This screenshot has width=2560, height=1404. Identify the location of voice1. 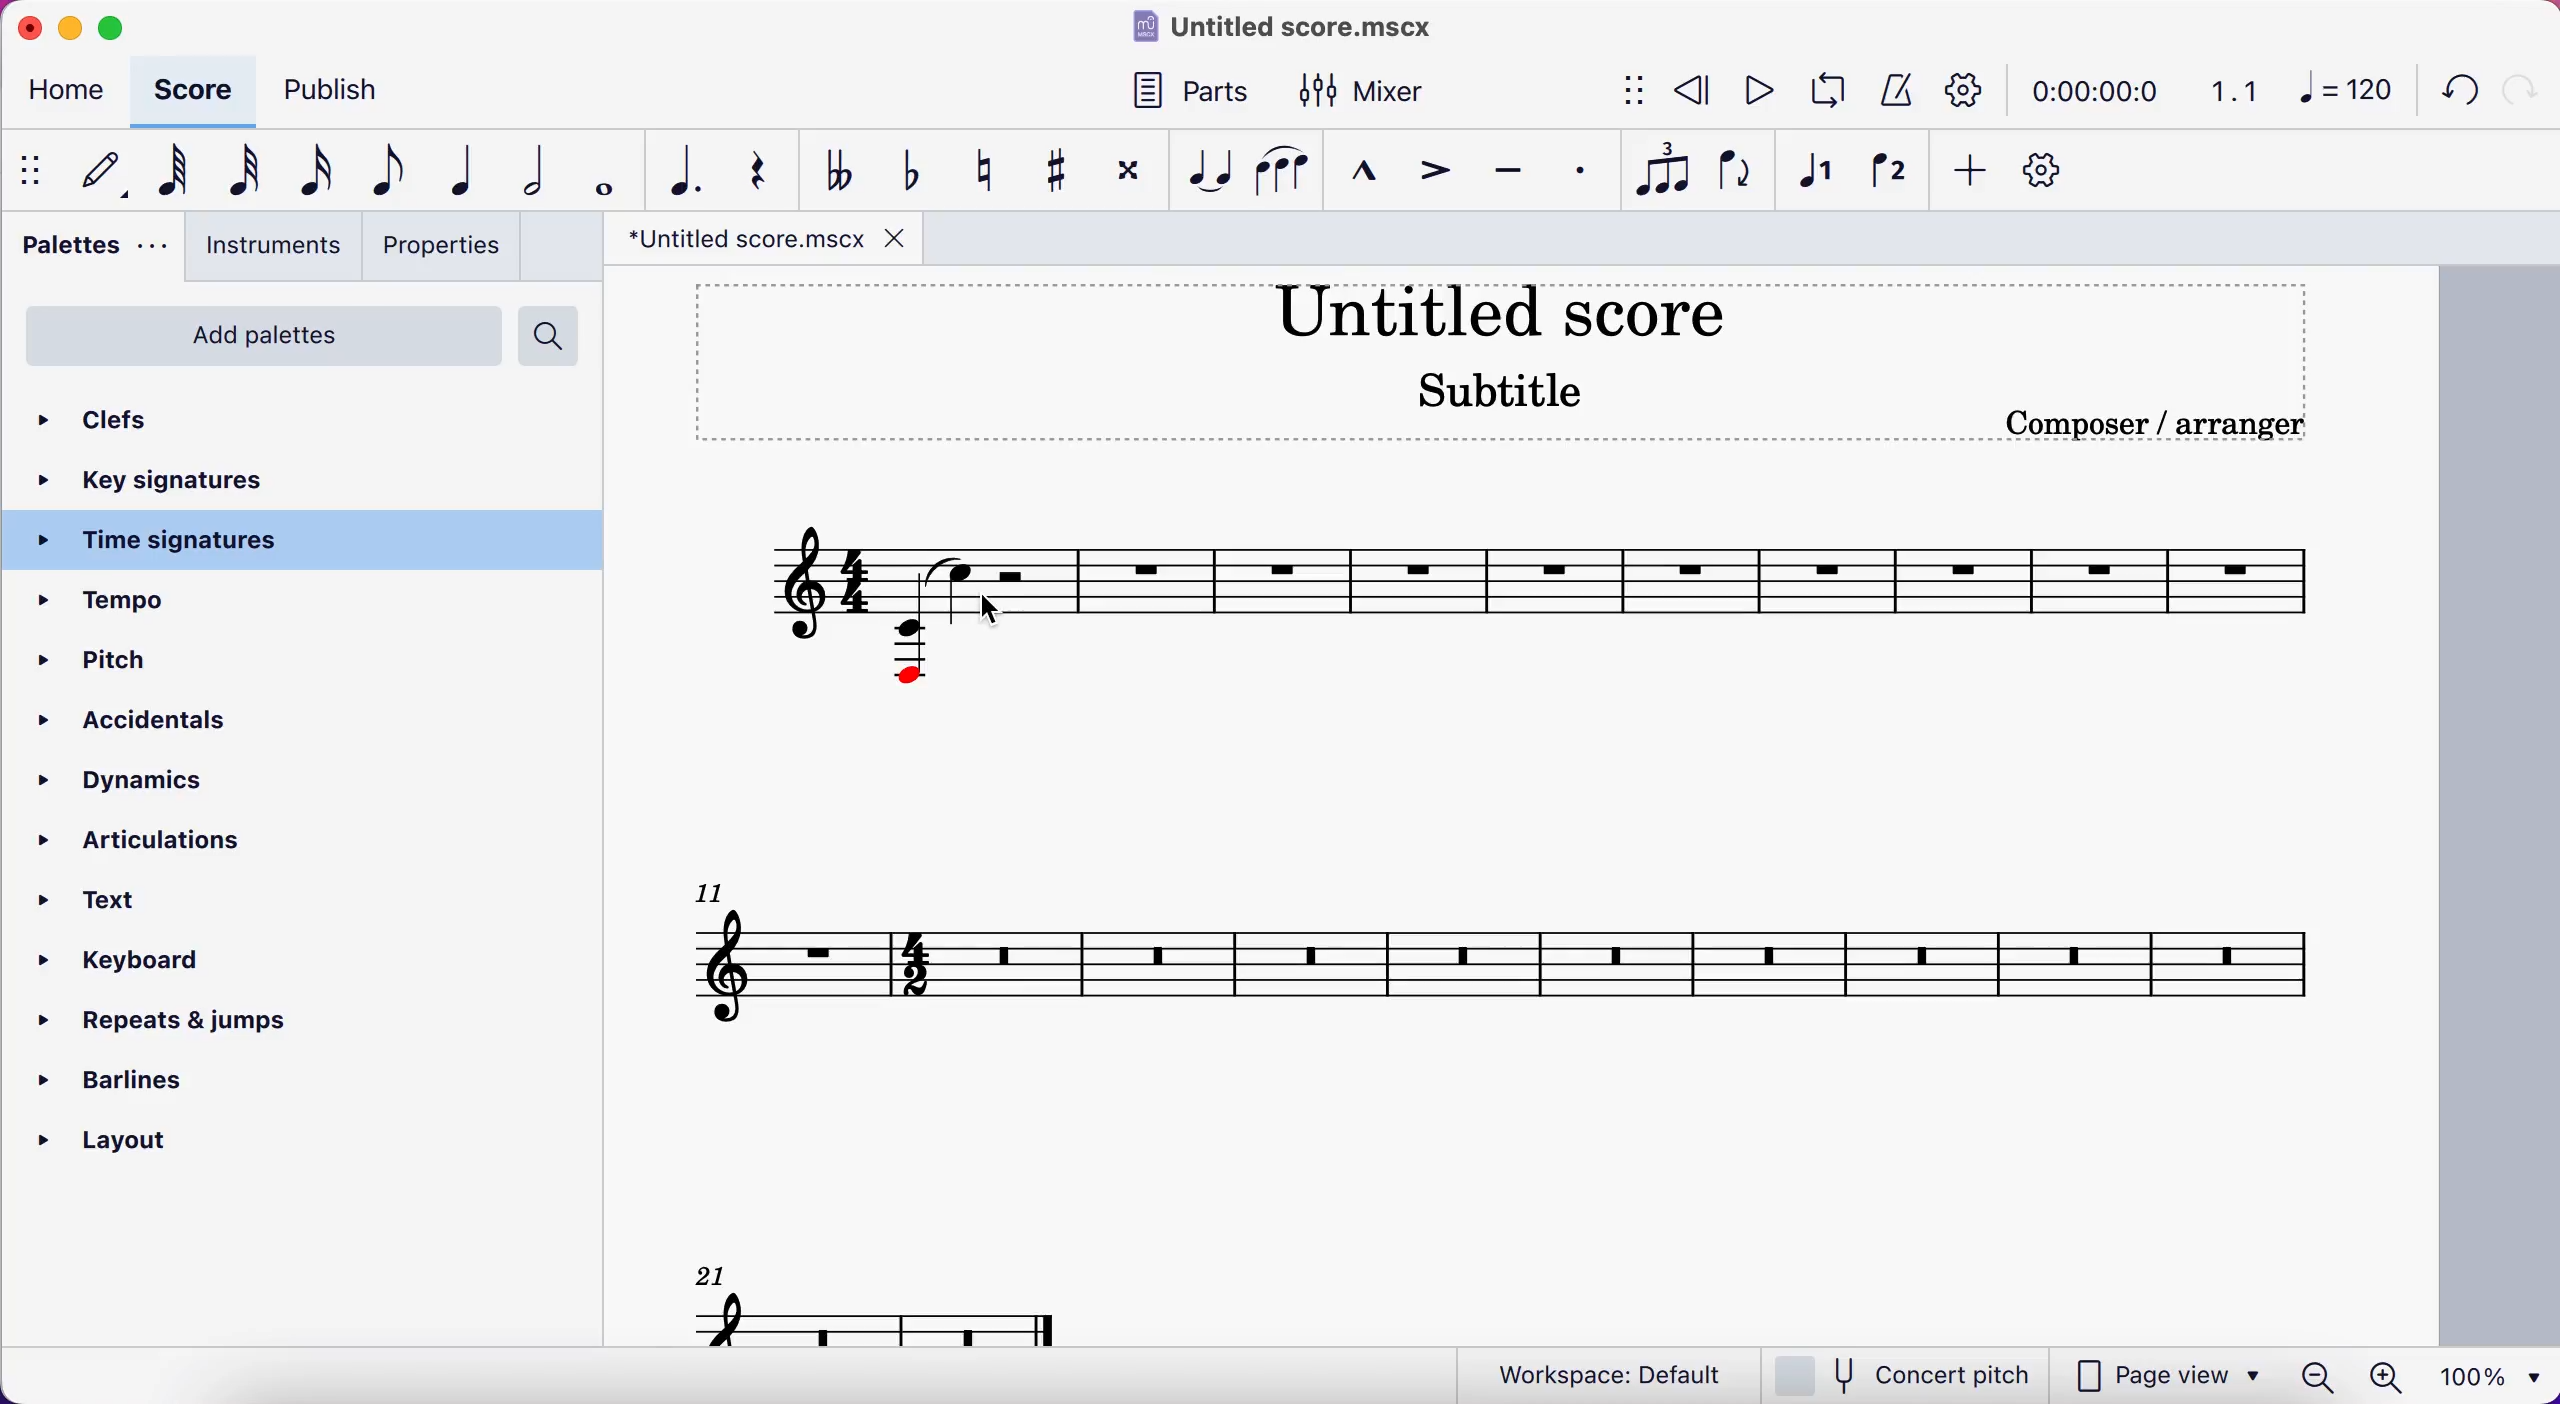
(1810, 178).